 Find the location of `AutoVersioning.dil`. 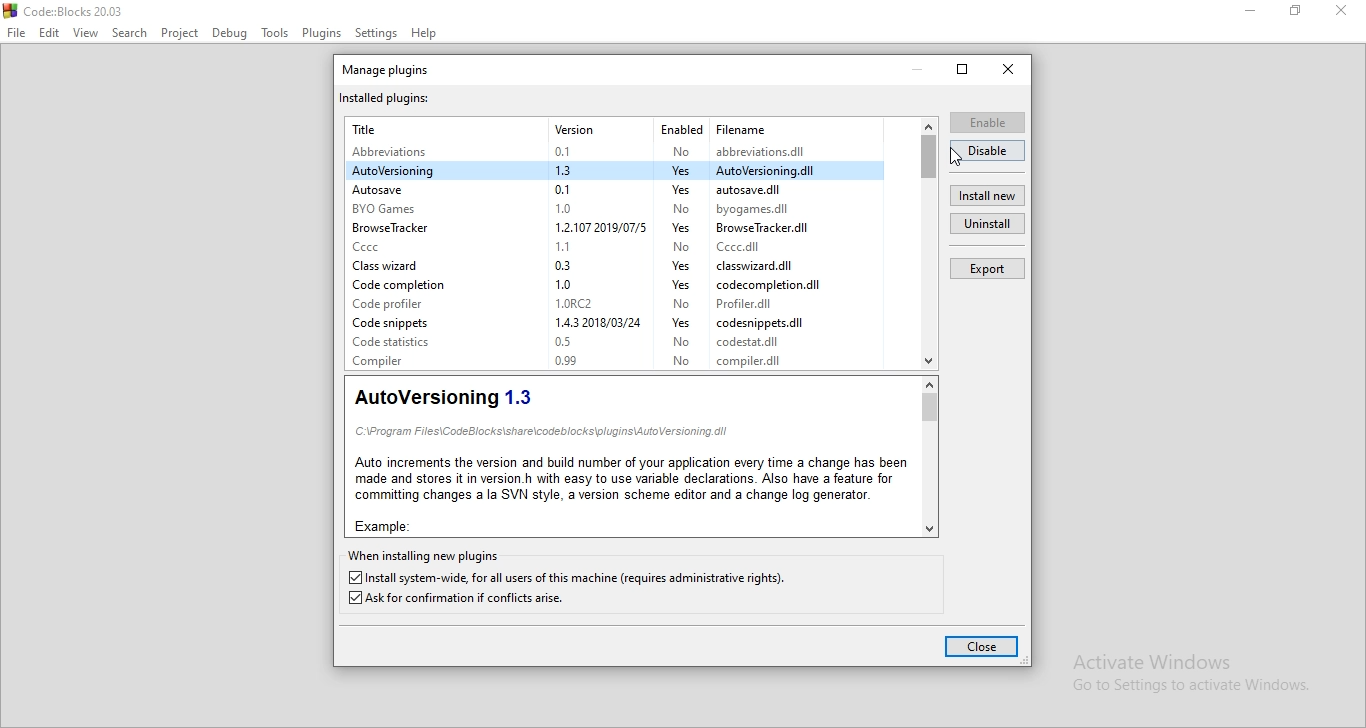

AutoVersioning.dil is located at coordinates (773, 170).